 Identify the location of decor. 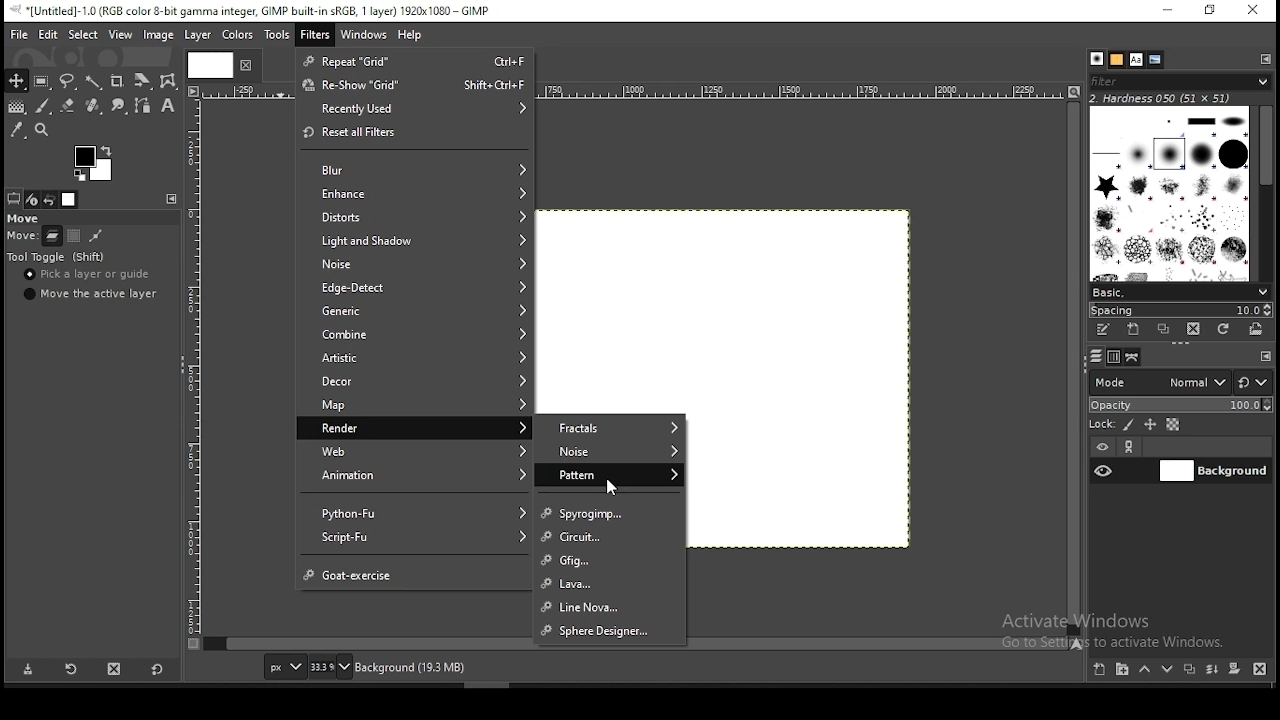
(412, 380).